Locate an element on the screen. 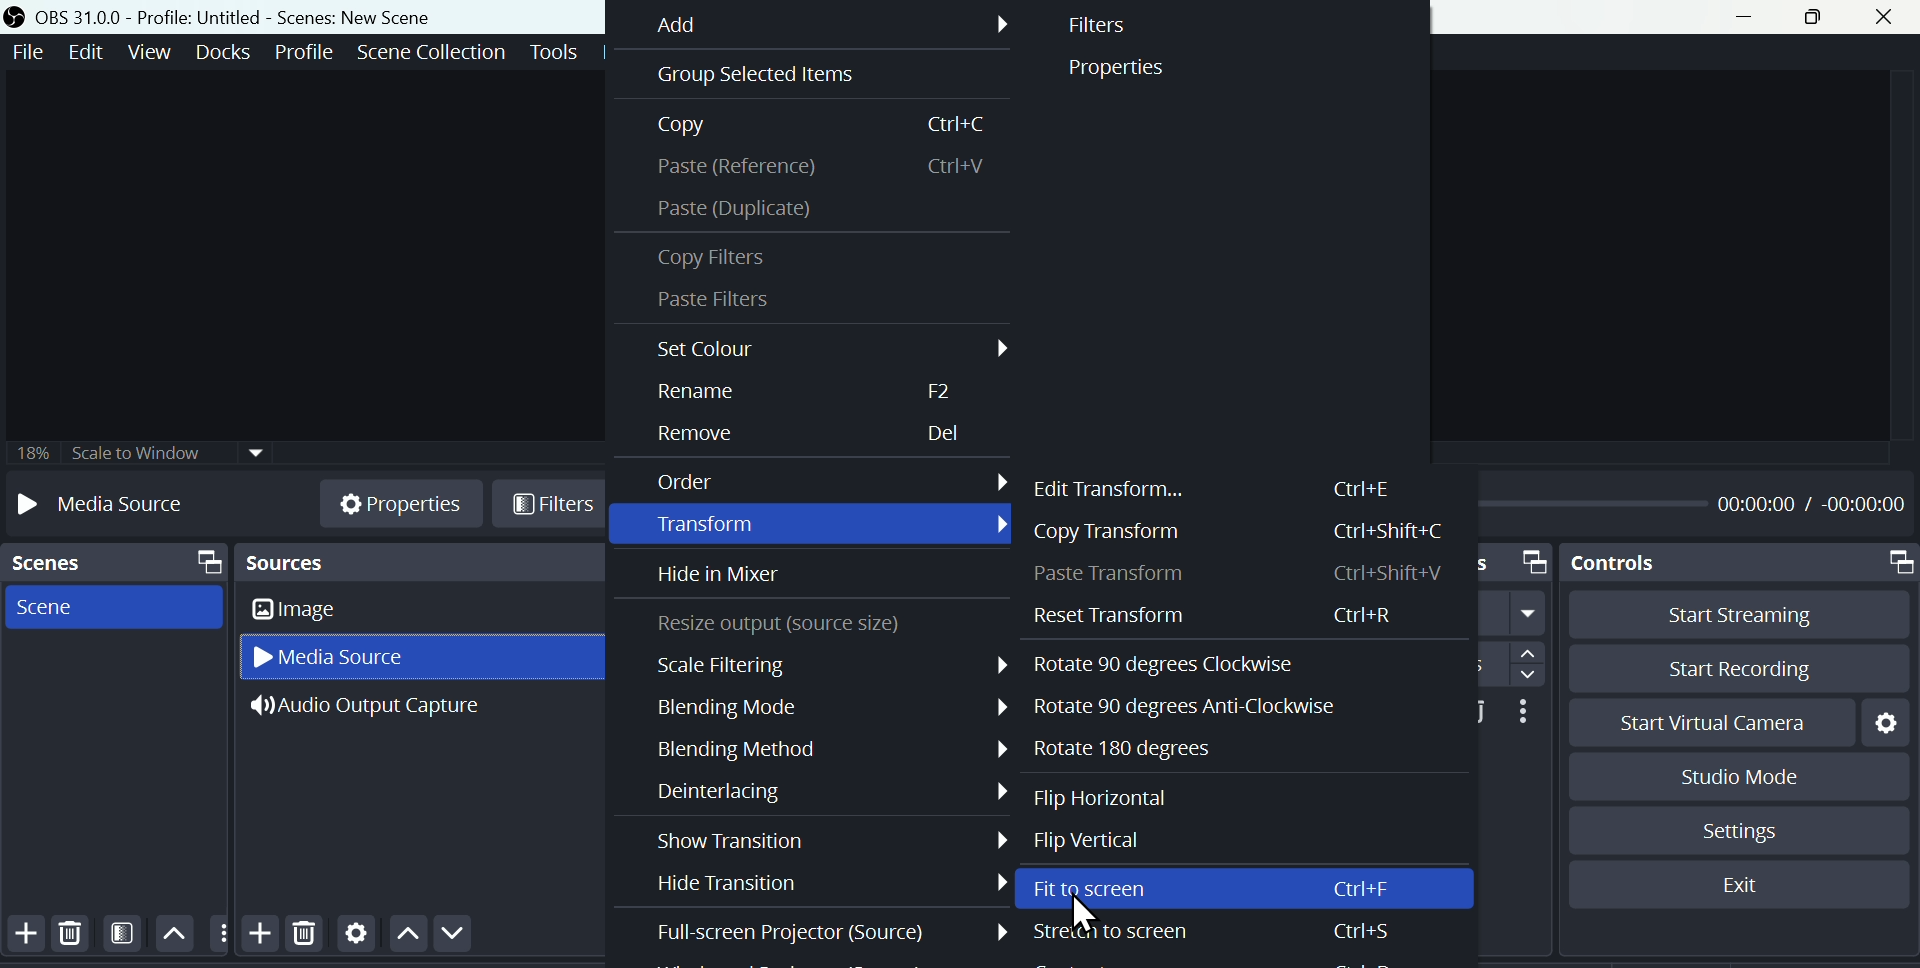 The width and height of the screenshot is (1920, 968). fade is located at coordinates (1521, 614).